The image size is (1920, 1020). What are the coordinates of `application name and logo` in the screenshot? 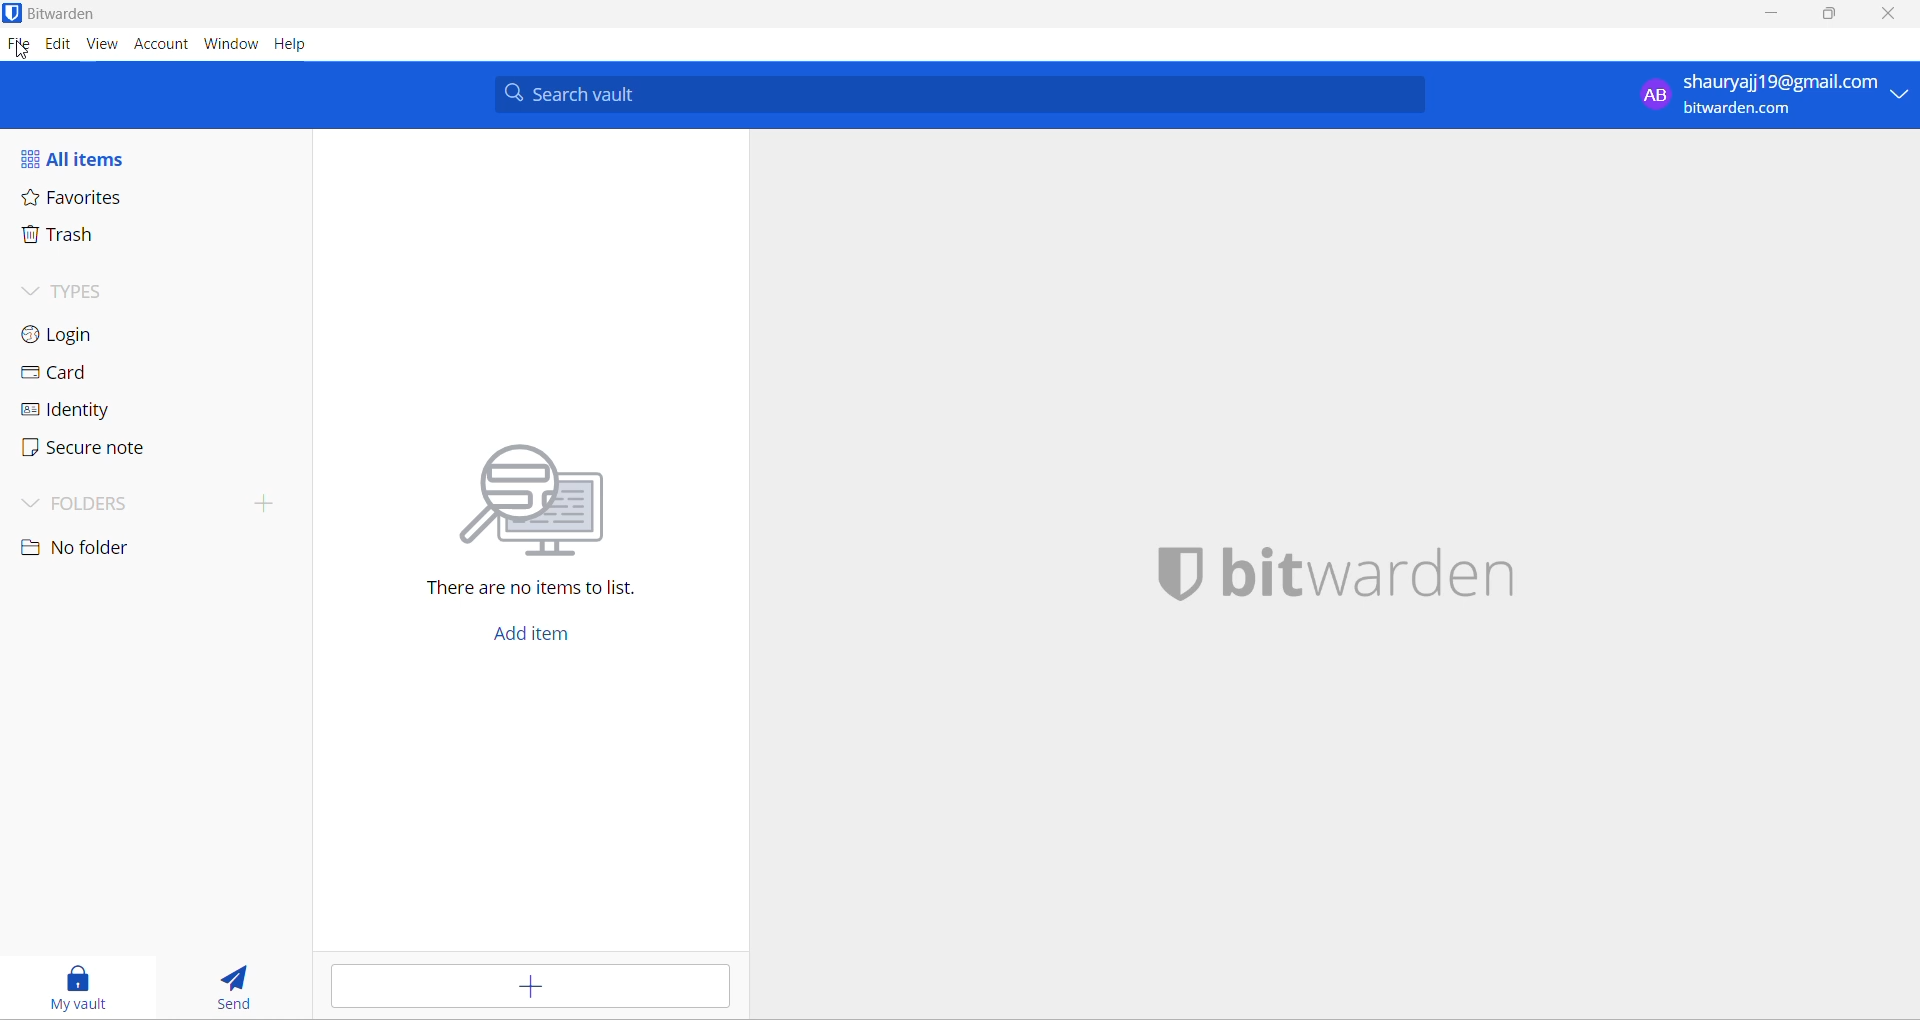 It's located at (58, 12).